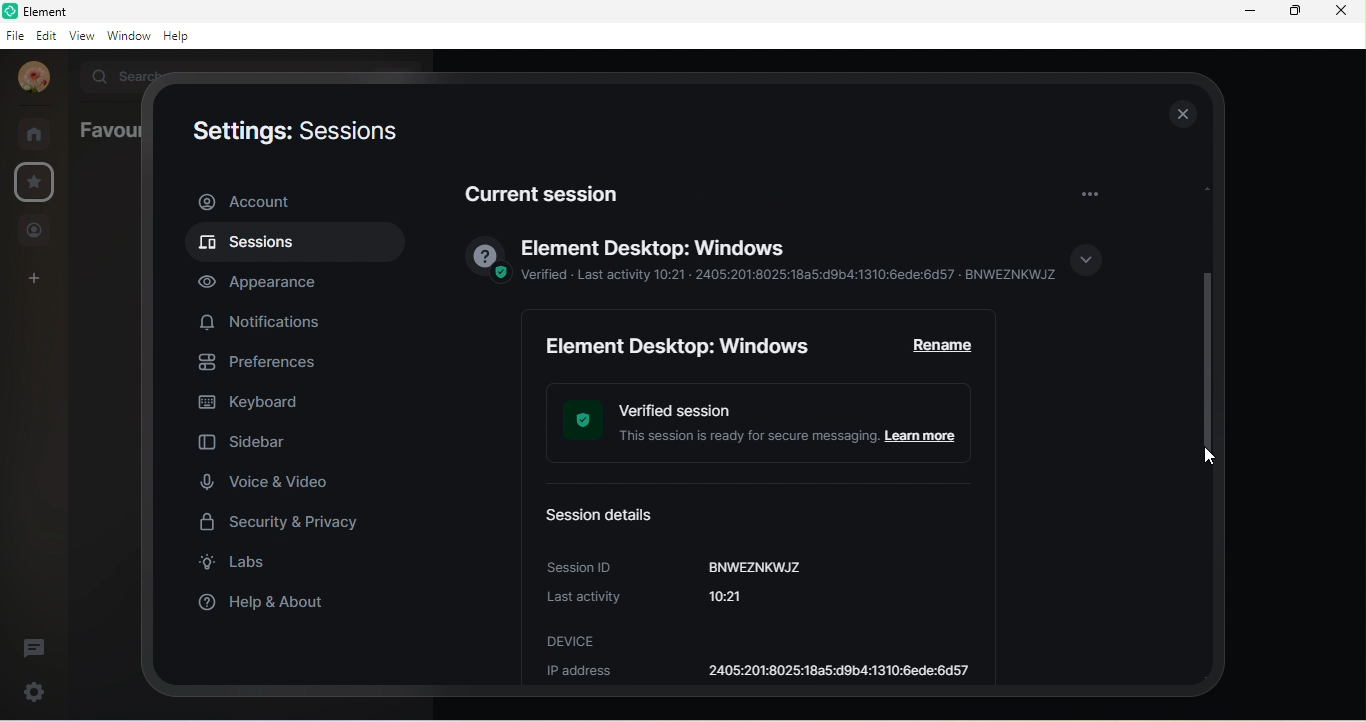 This screenshot has height=722, width=1366. What do you see at coordinates (290, 525) in the screenshot?
I see `security and privacy` at bounding box center [290, 525].